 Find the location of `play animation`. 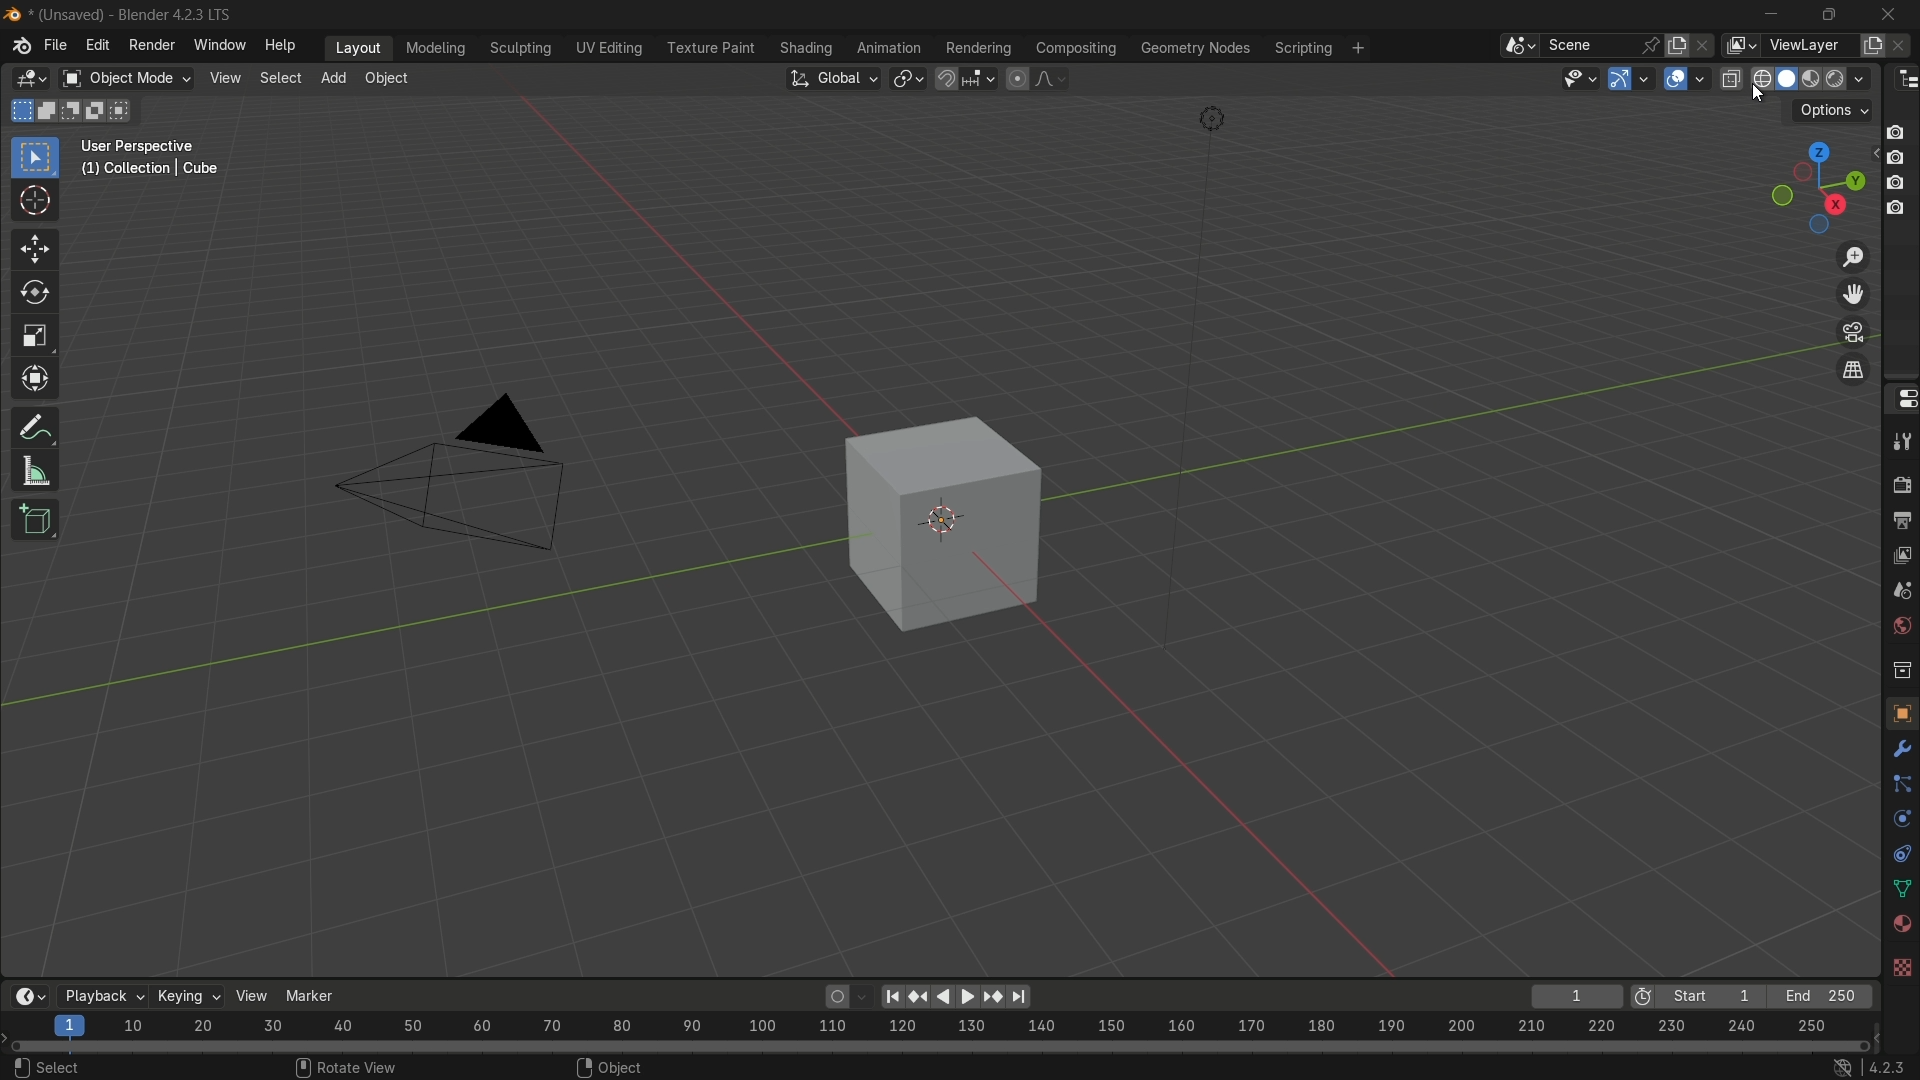

play animation is located at coordinates (958, 996).